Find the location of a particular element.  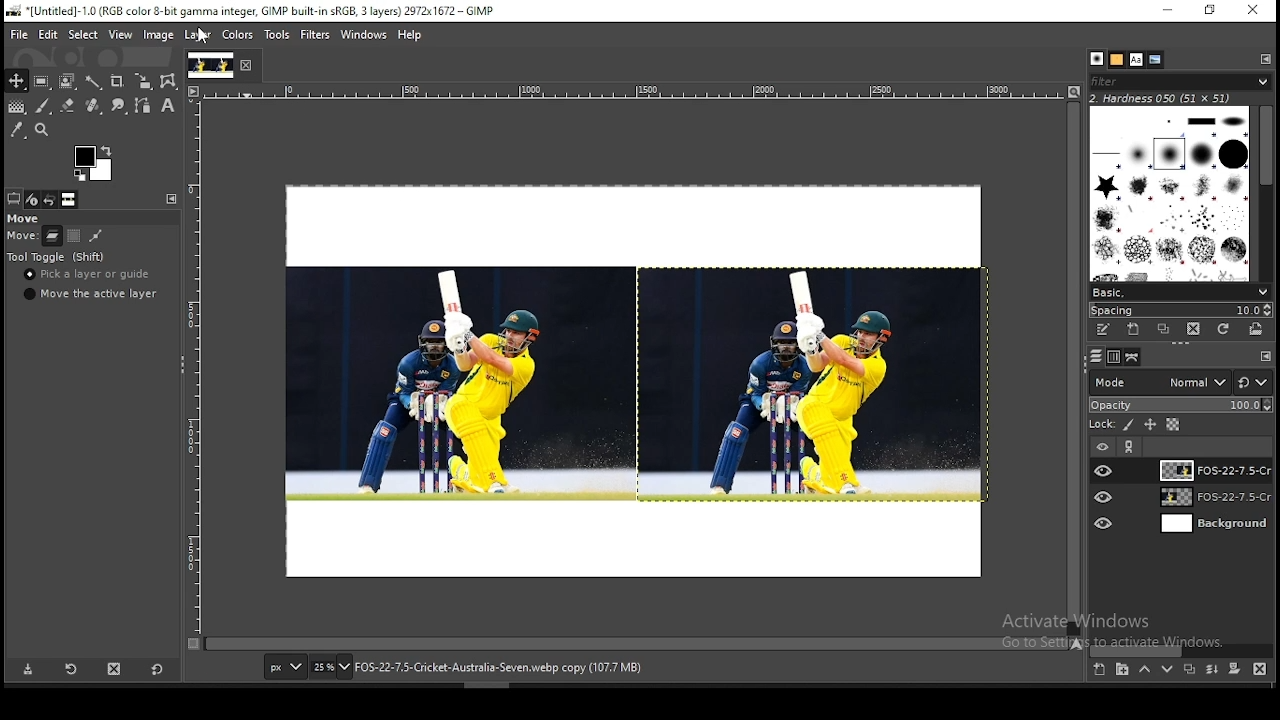

lock size and position is located at coordinates (1151, 426).